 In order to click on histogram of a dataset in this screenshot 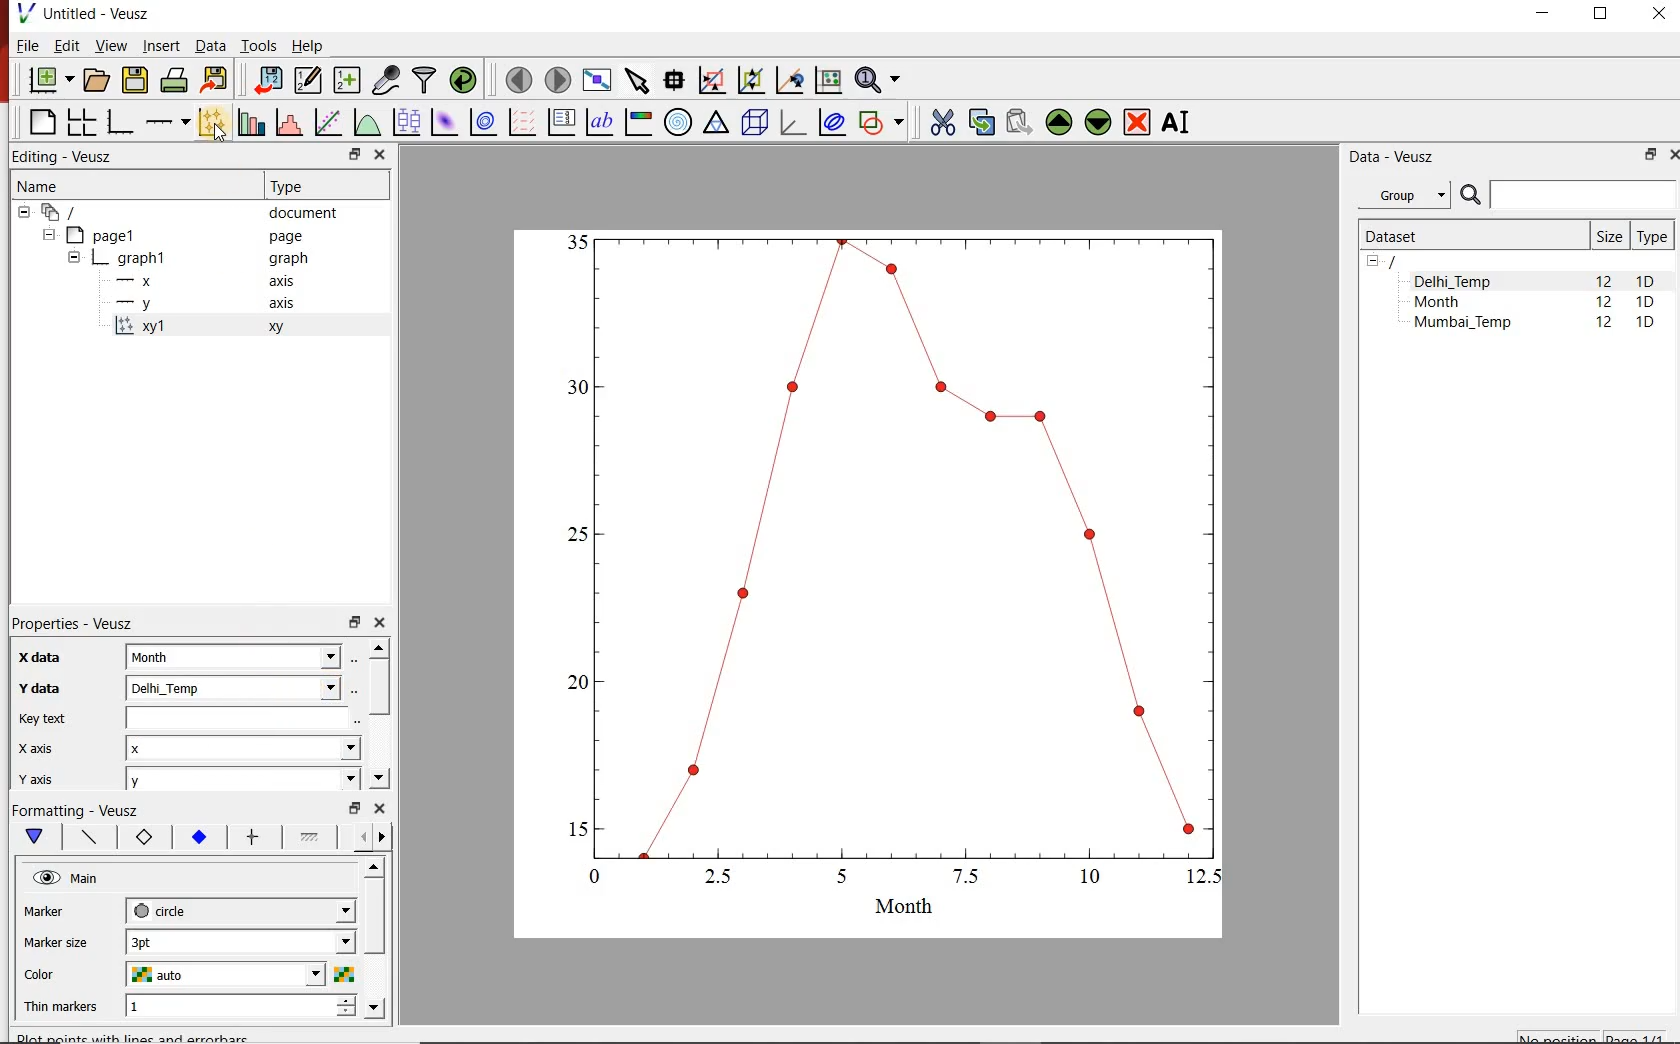, I will do `click(288, 122)`.